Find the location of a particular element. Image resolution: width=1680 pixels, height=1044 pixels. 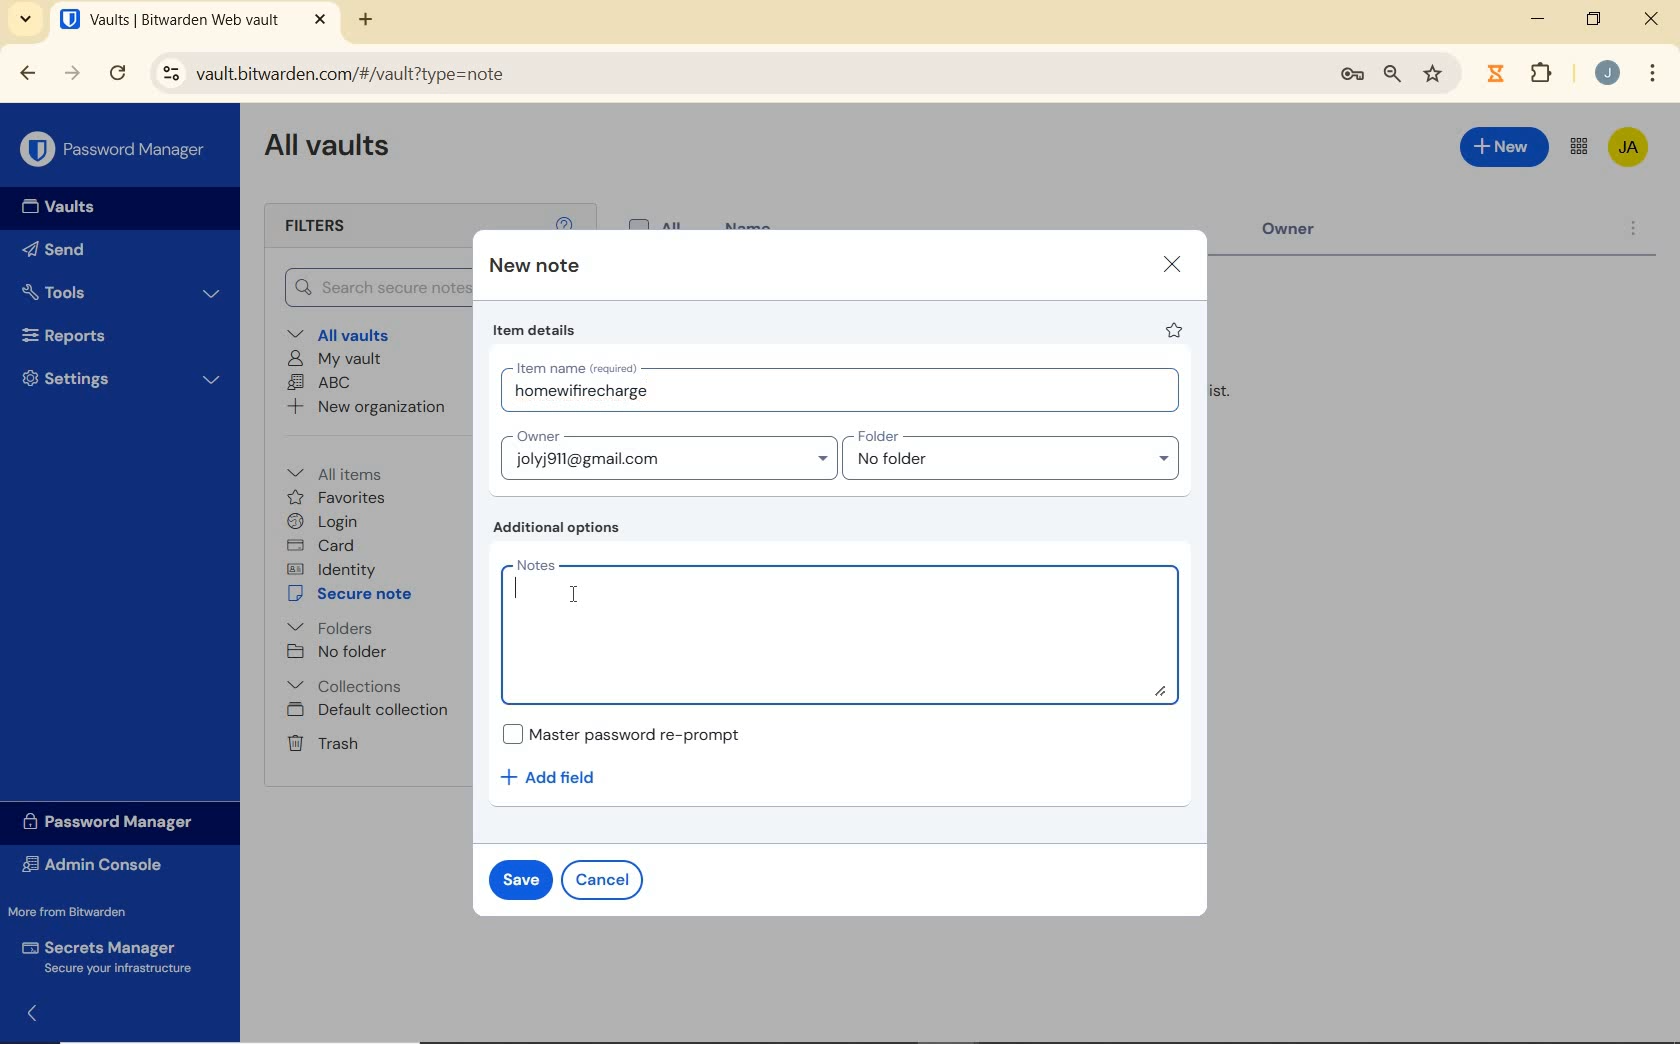

Settings is located at coordinates (119, 378).